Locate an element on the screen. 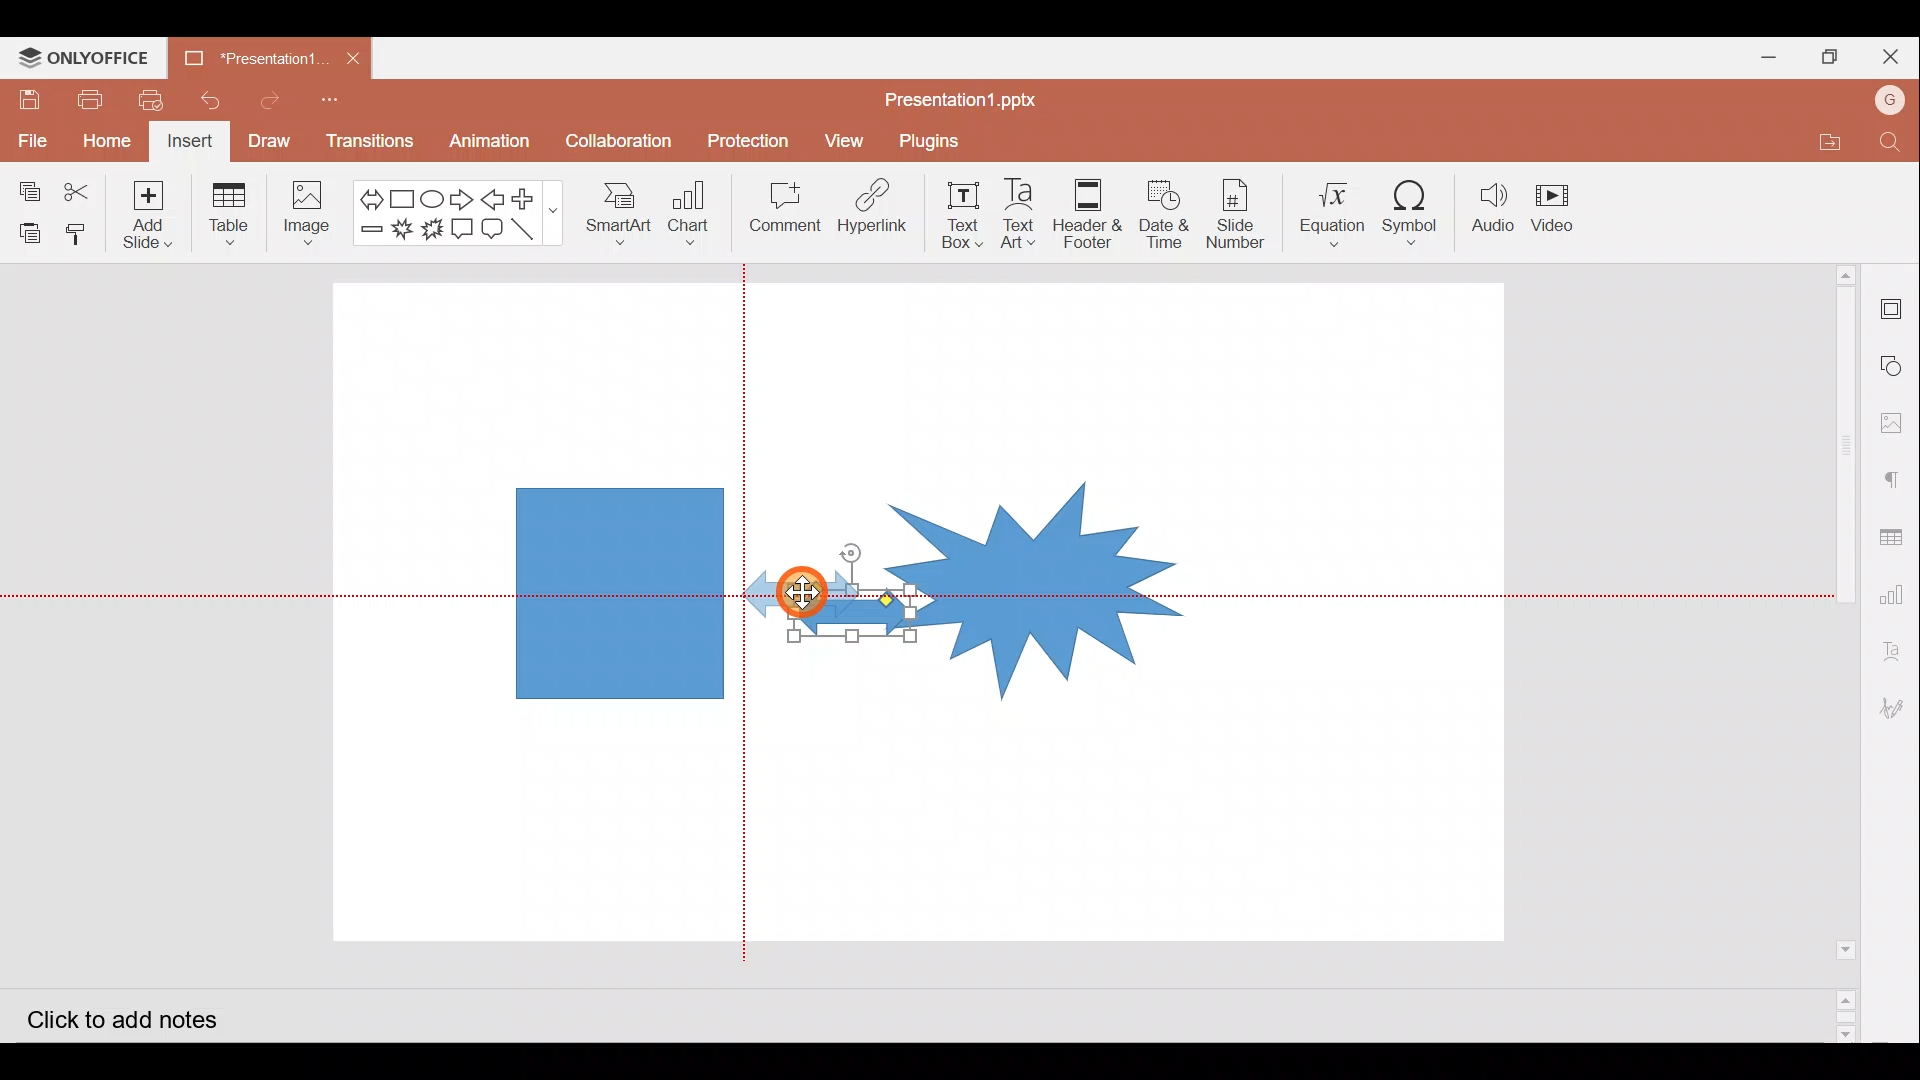 Image resolution: width=1920 pixels, height=1080 pixels. Paste is located at coordinates (28, 228).